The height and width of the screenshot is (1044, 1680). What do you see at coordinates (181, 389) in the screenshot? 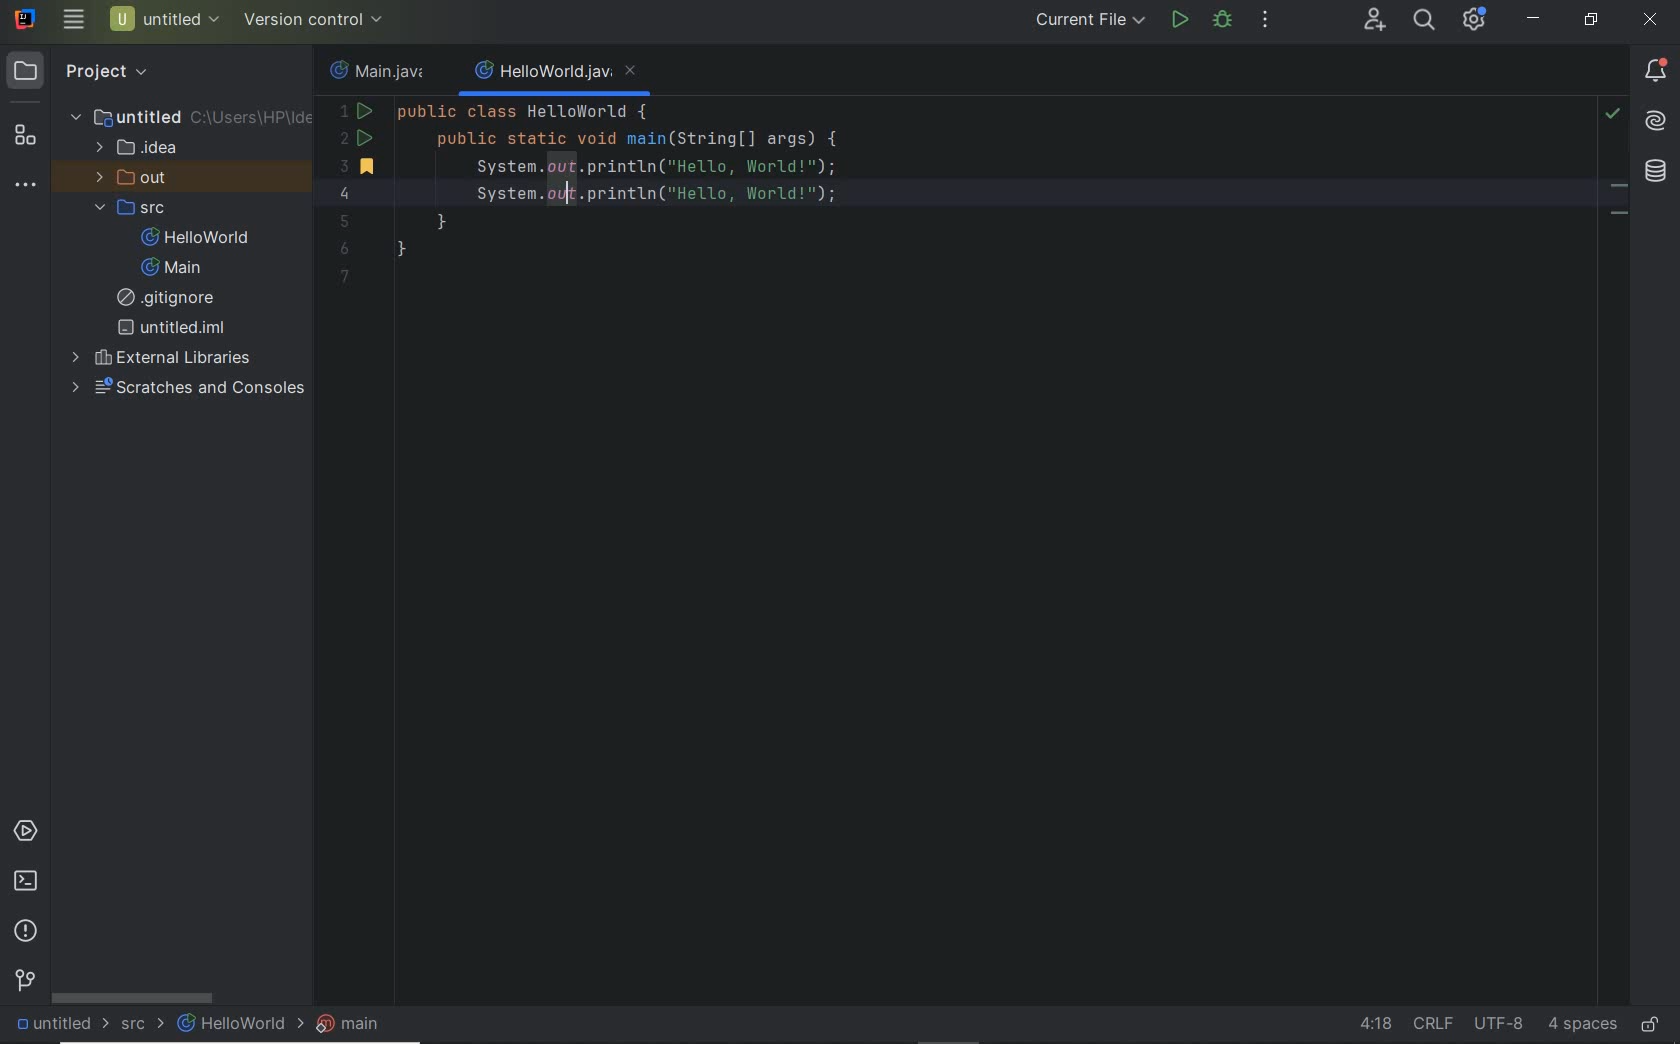
I see `scratches and consoles` at bounding box center [181, 389].